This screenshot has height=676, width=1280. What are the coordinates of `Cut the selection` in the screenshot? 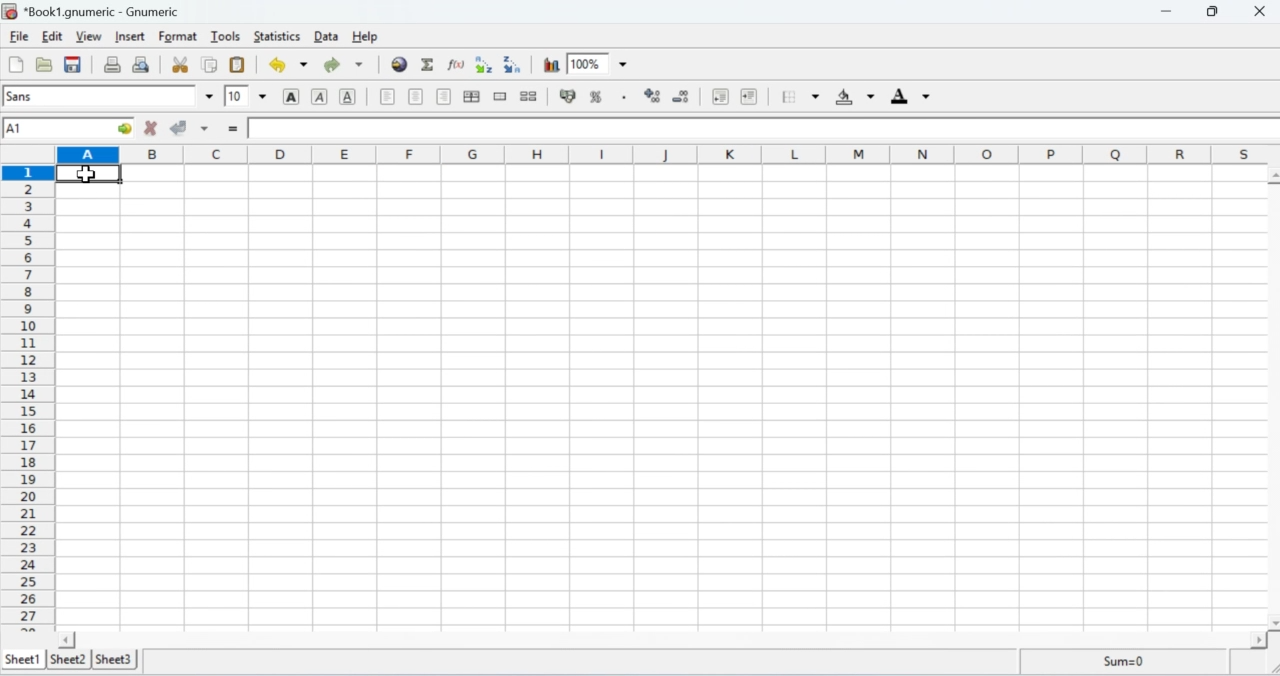 It's located at (183, 63).